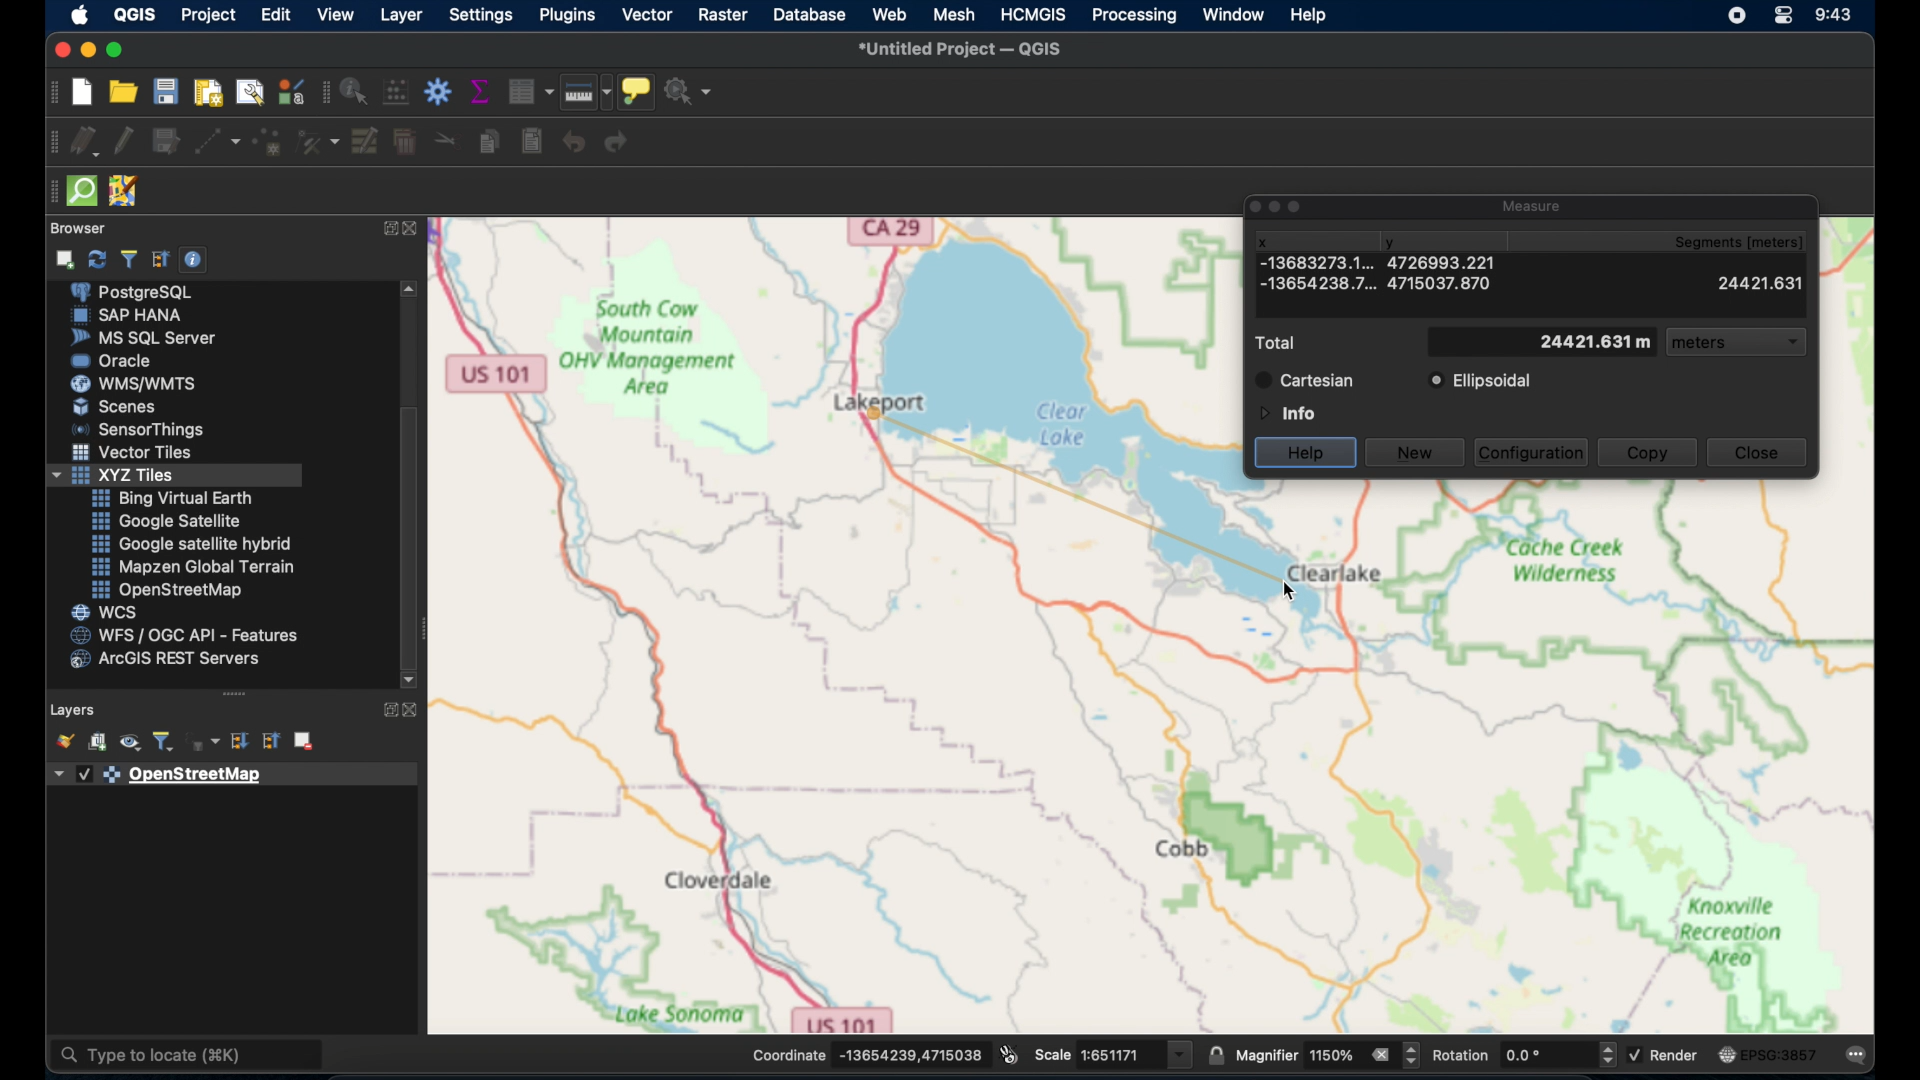 The width and height of the screenshot is (1920, 1080). I want to click on oracle, so click(116, 360).